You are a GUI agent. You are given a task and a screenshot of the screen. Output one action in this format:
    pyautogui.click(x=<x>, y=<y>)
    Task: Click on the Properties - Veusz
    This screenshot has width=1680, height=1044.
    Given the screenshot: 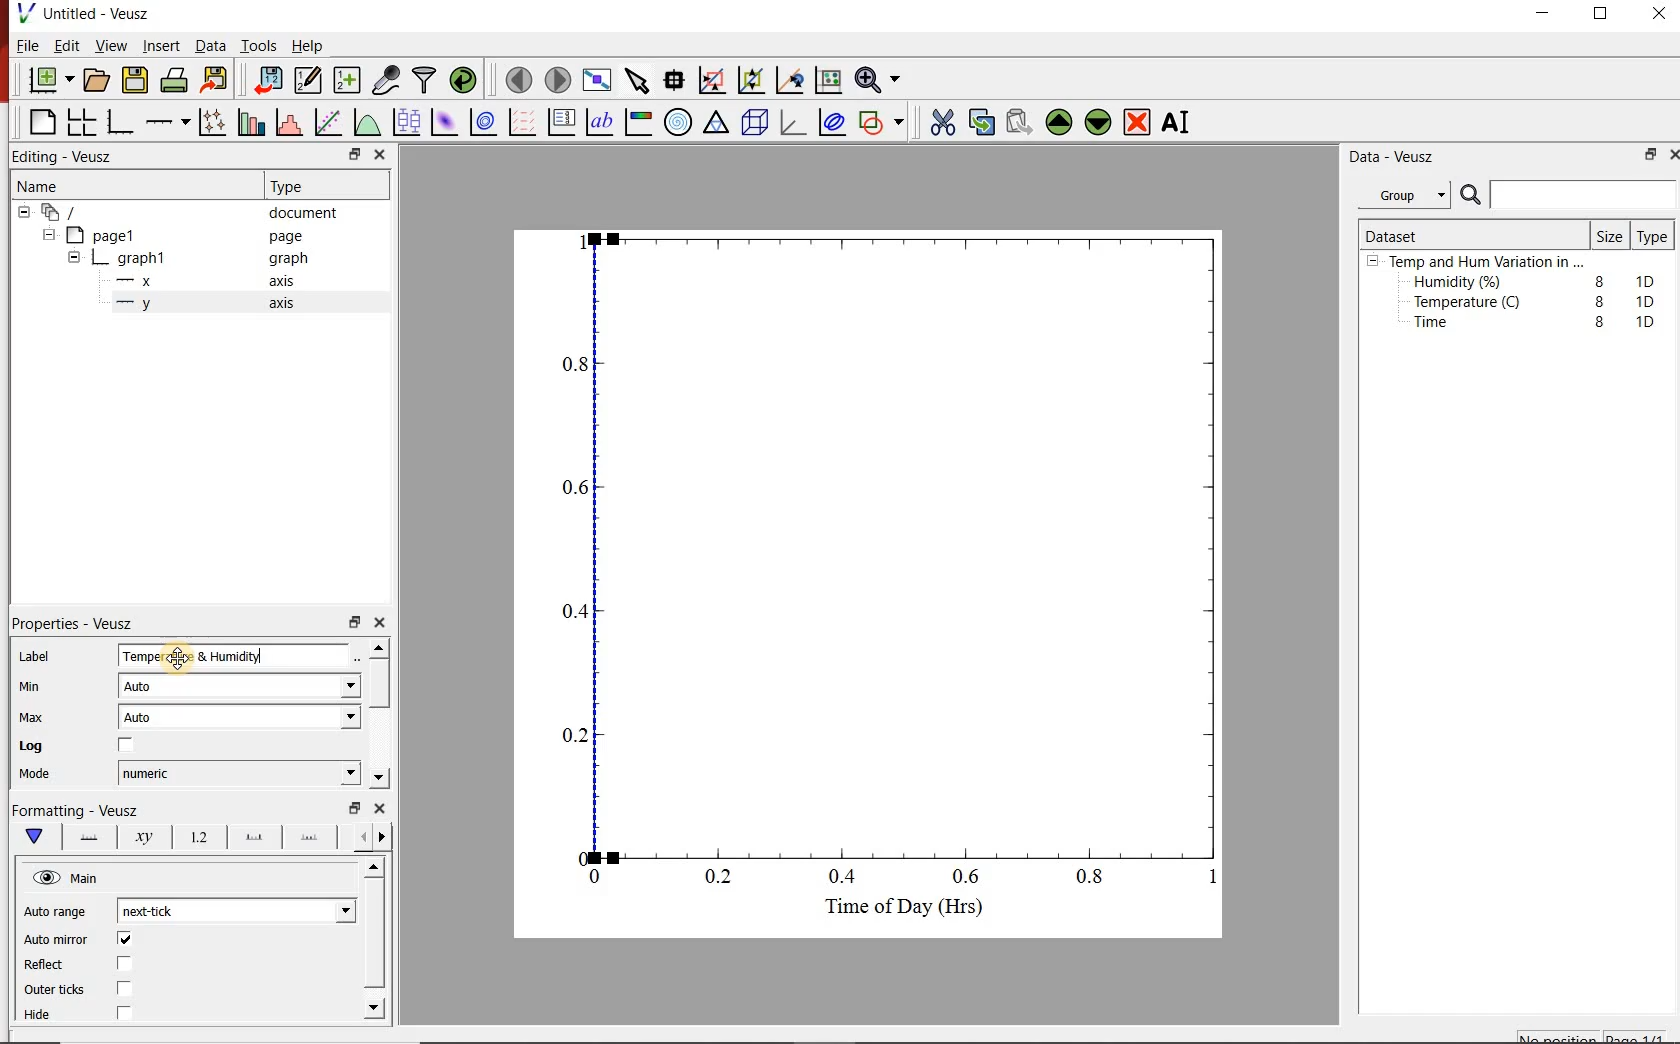 What is the action you would take?
    pyautogui.click(x=83, y=620)
    